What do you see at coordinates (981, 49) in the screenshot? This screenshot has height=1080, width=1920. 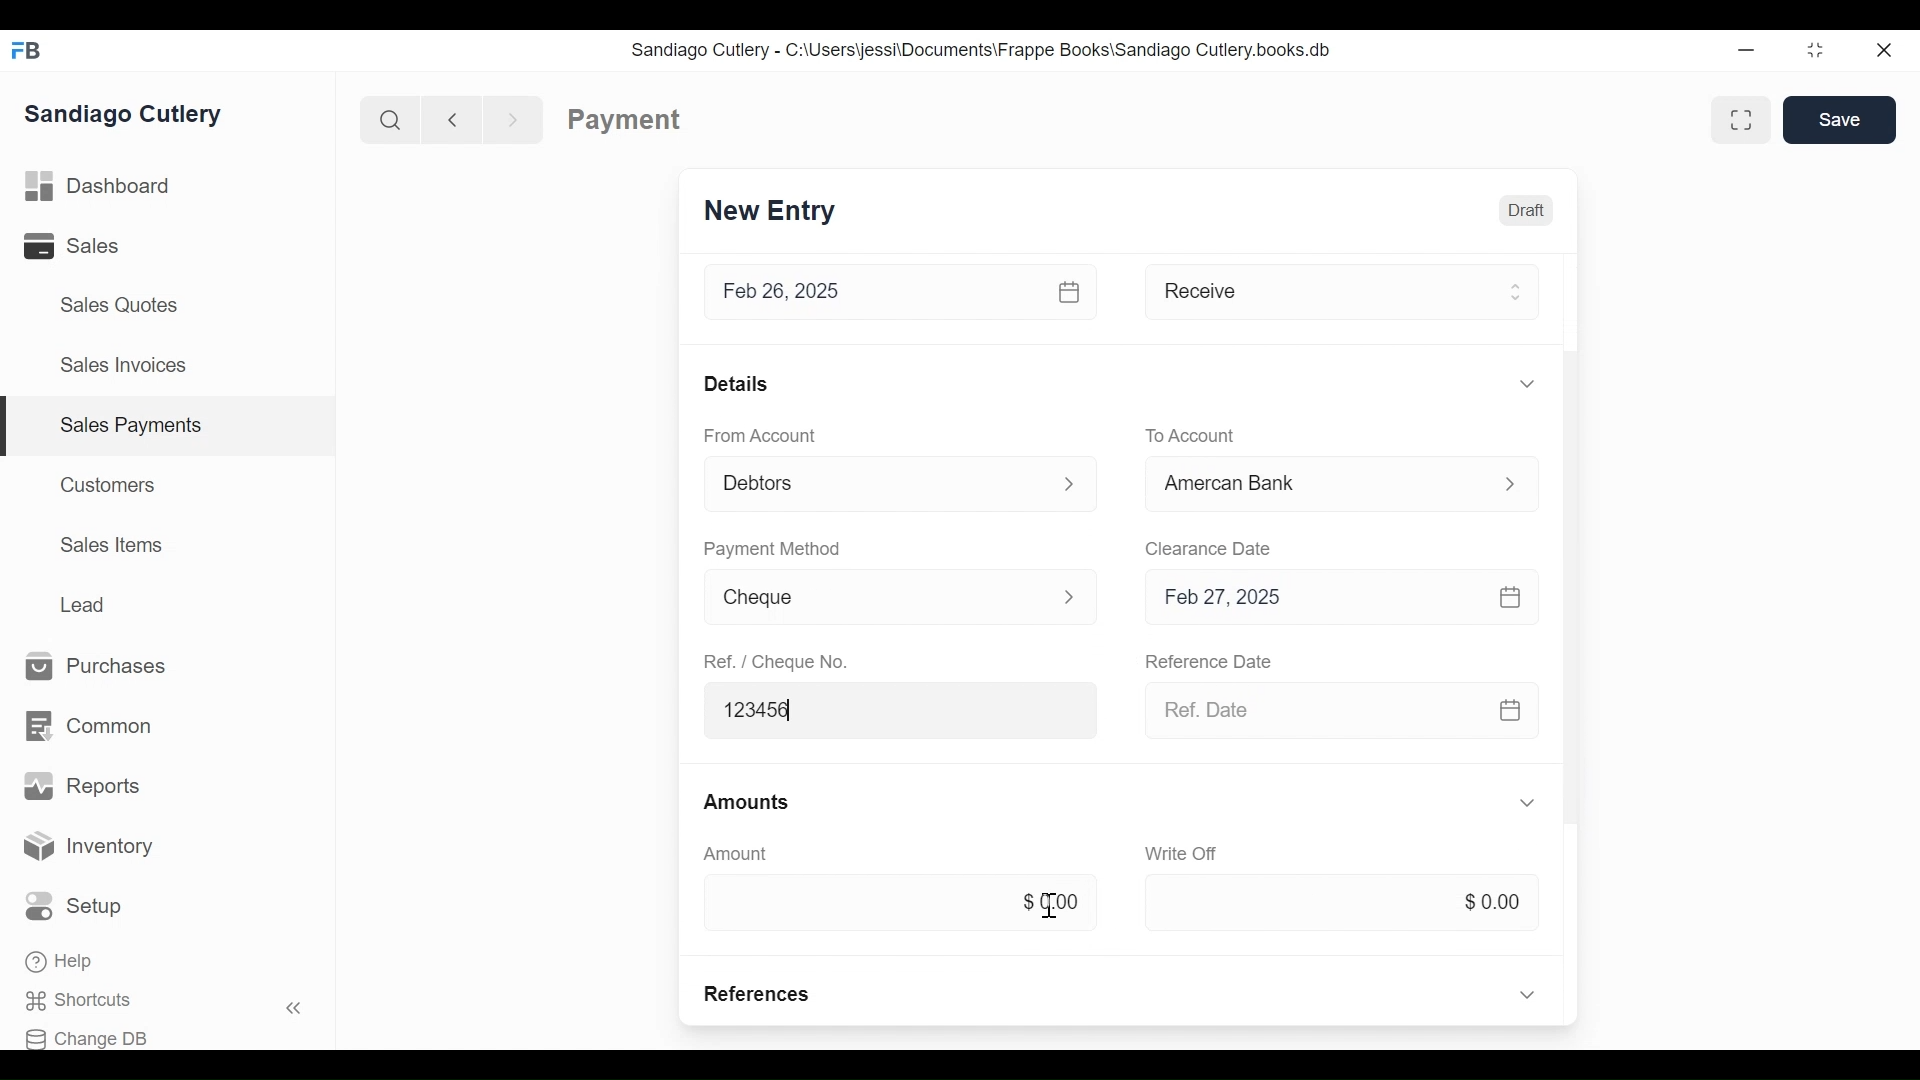 I see `Sandiago Cutlery - C:\Users\jessi\Documents\Frappe Books\Sandiago Cutlery.books.db` at bounding box center [981, 49].